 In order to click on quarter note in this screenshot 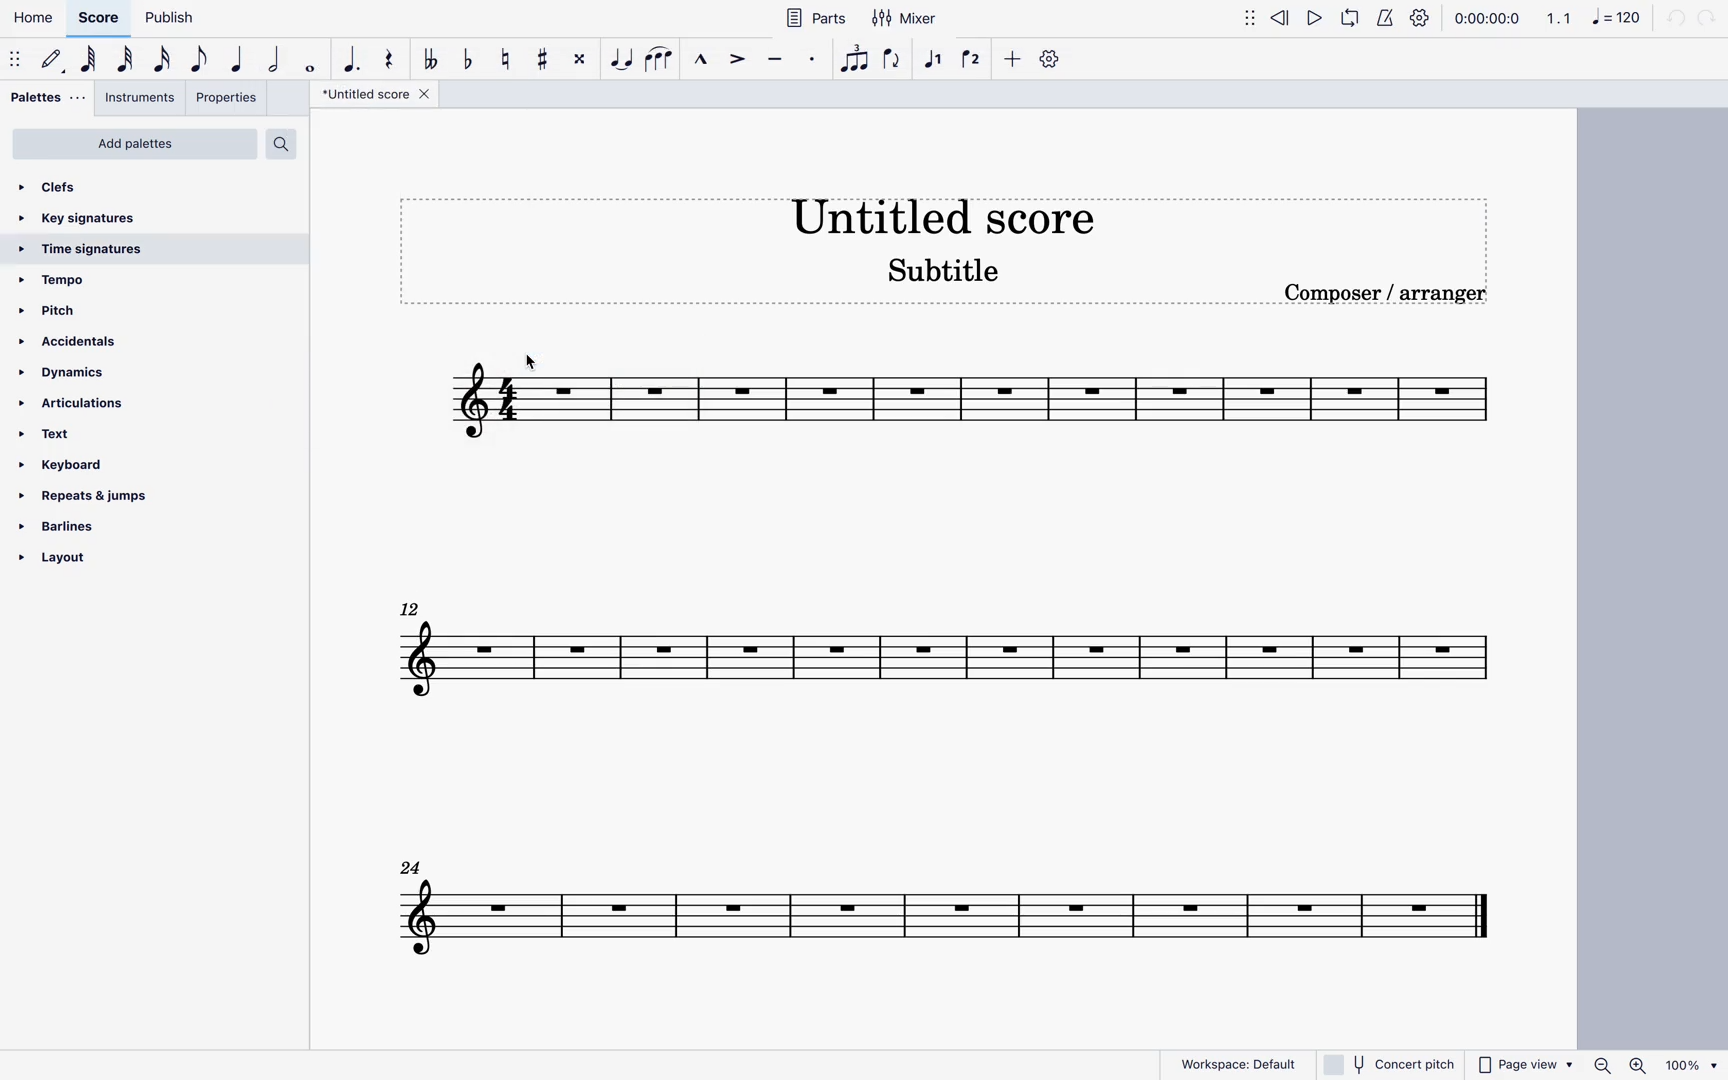, I will do `click(236, 65)`.